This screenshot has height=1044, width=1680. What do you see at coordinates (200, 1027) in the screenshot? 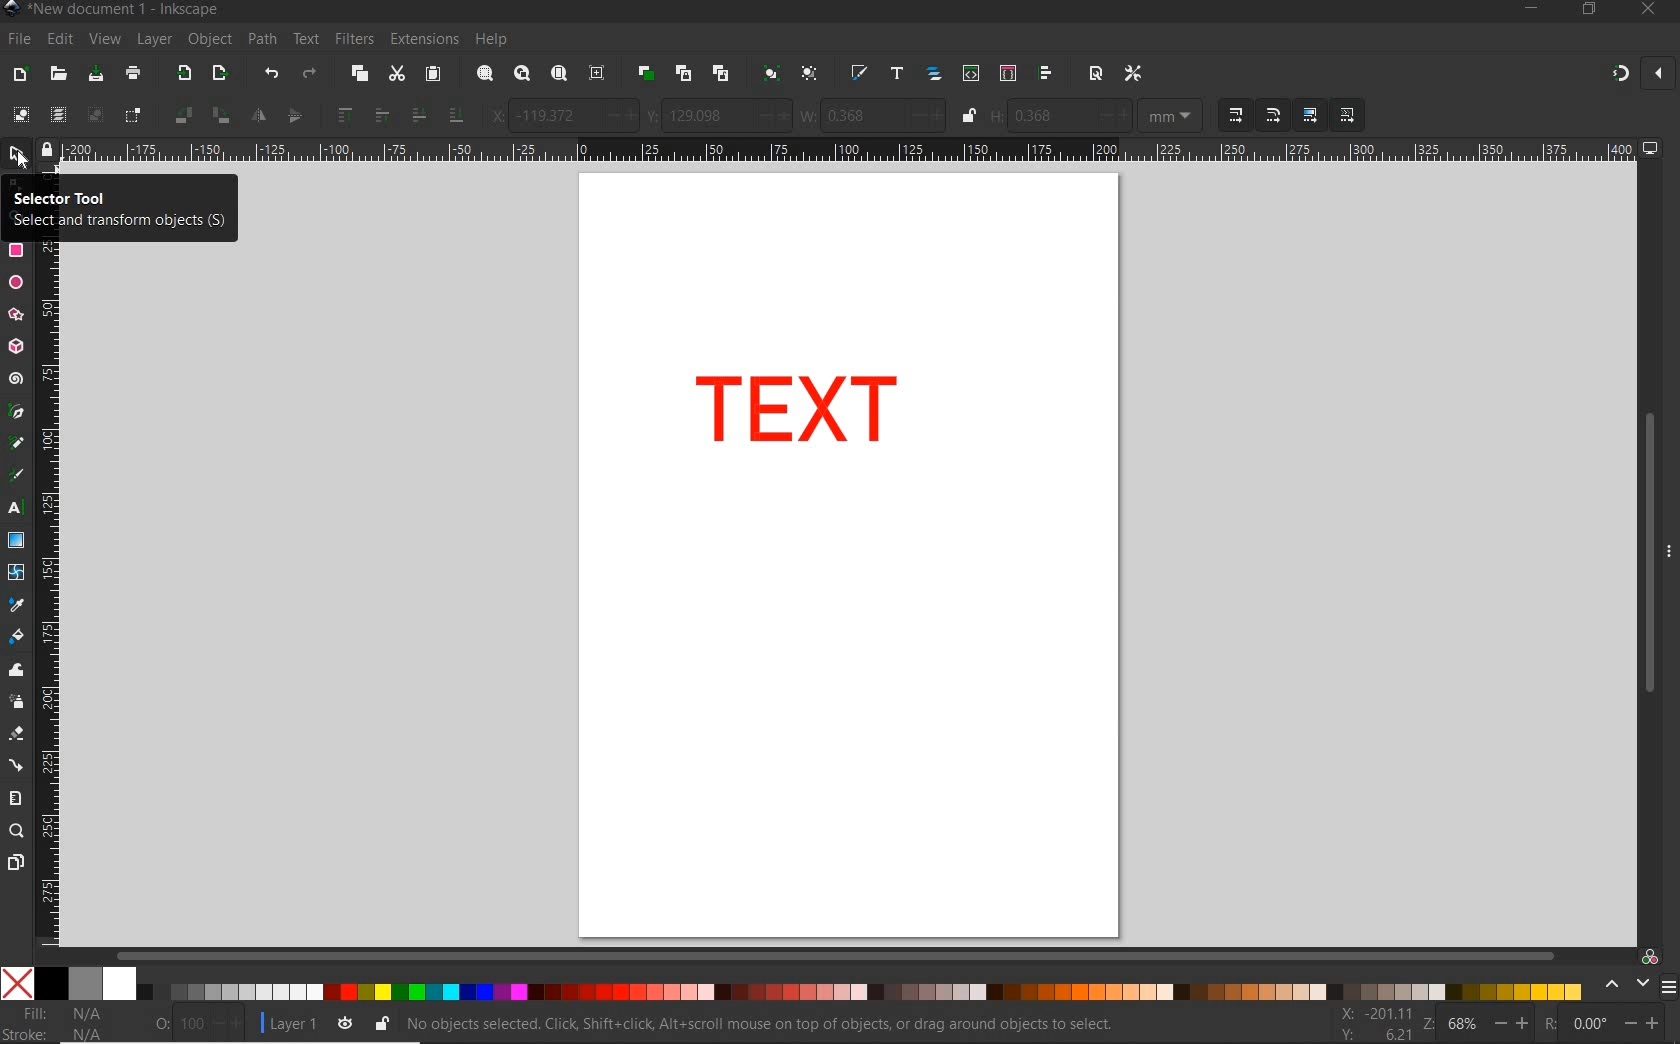
I see `NOTHING SELECTED` at bounding box center [200, 1027].